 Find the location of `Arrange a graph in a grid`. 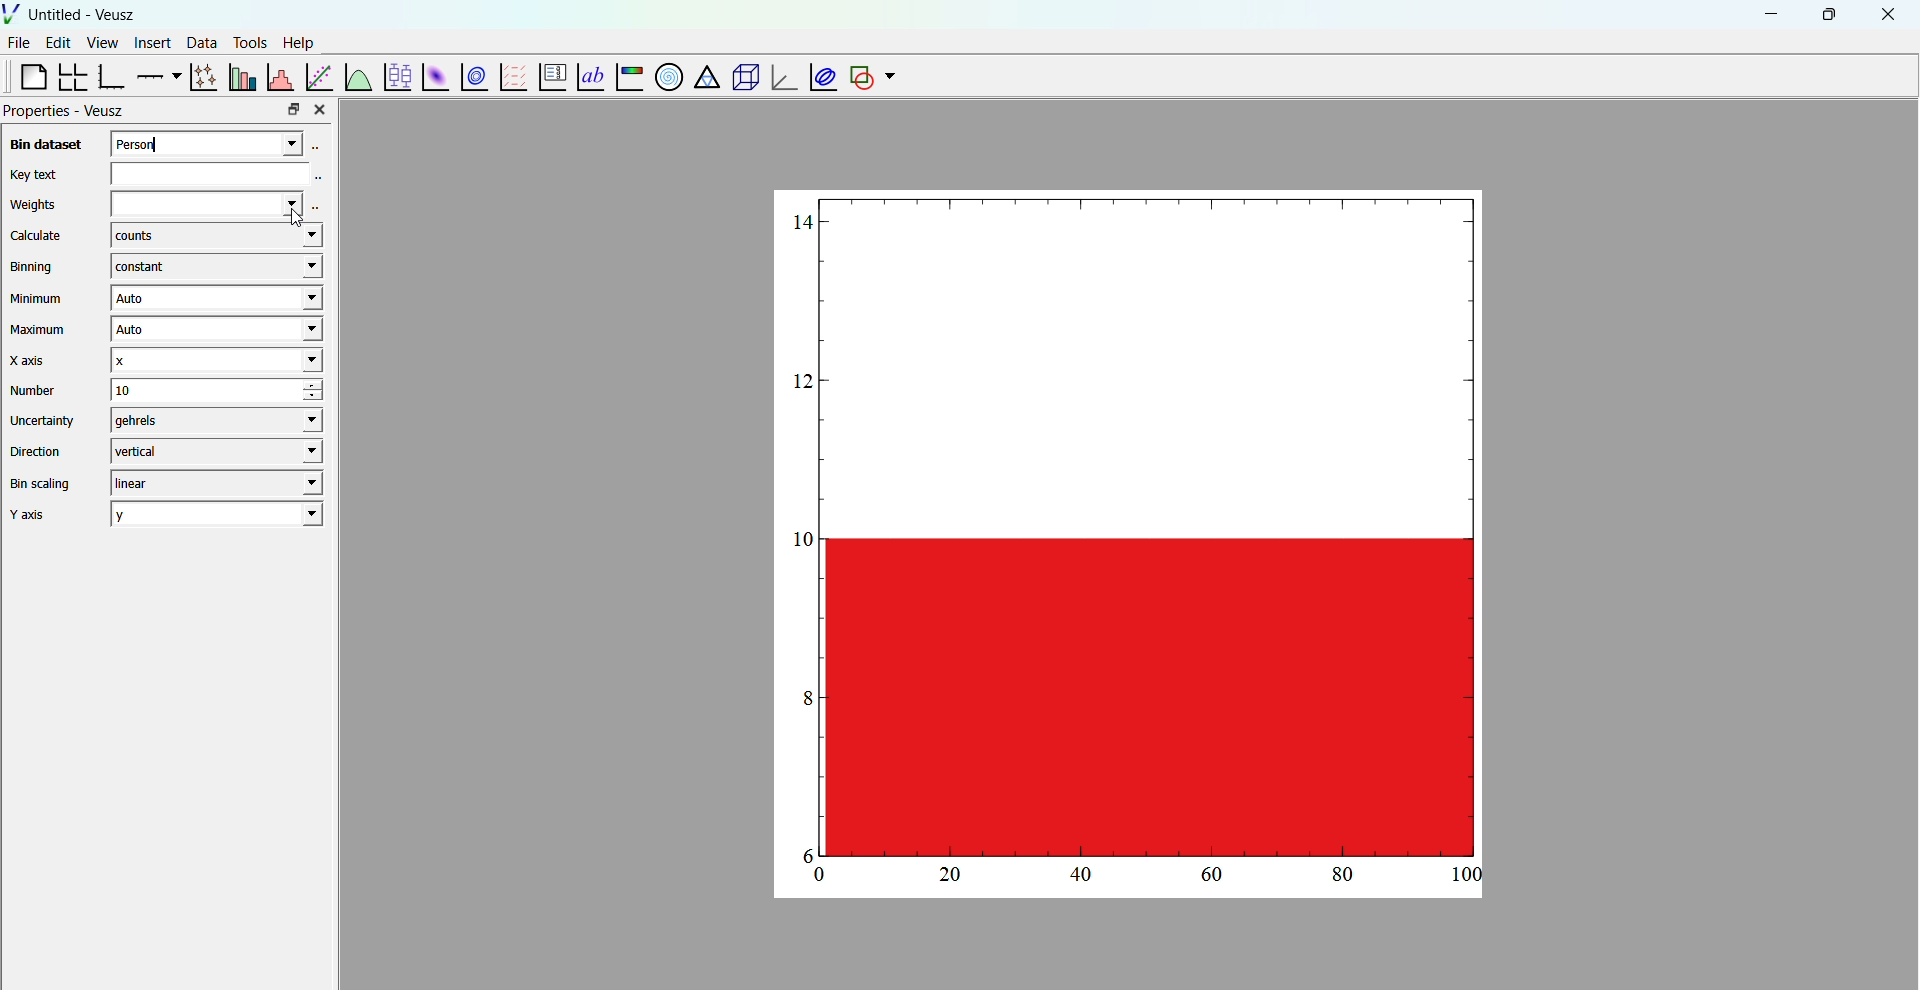

Arrange a graph in a grid is located at coordinates (71, 78).